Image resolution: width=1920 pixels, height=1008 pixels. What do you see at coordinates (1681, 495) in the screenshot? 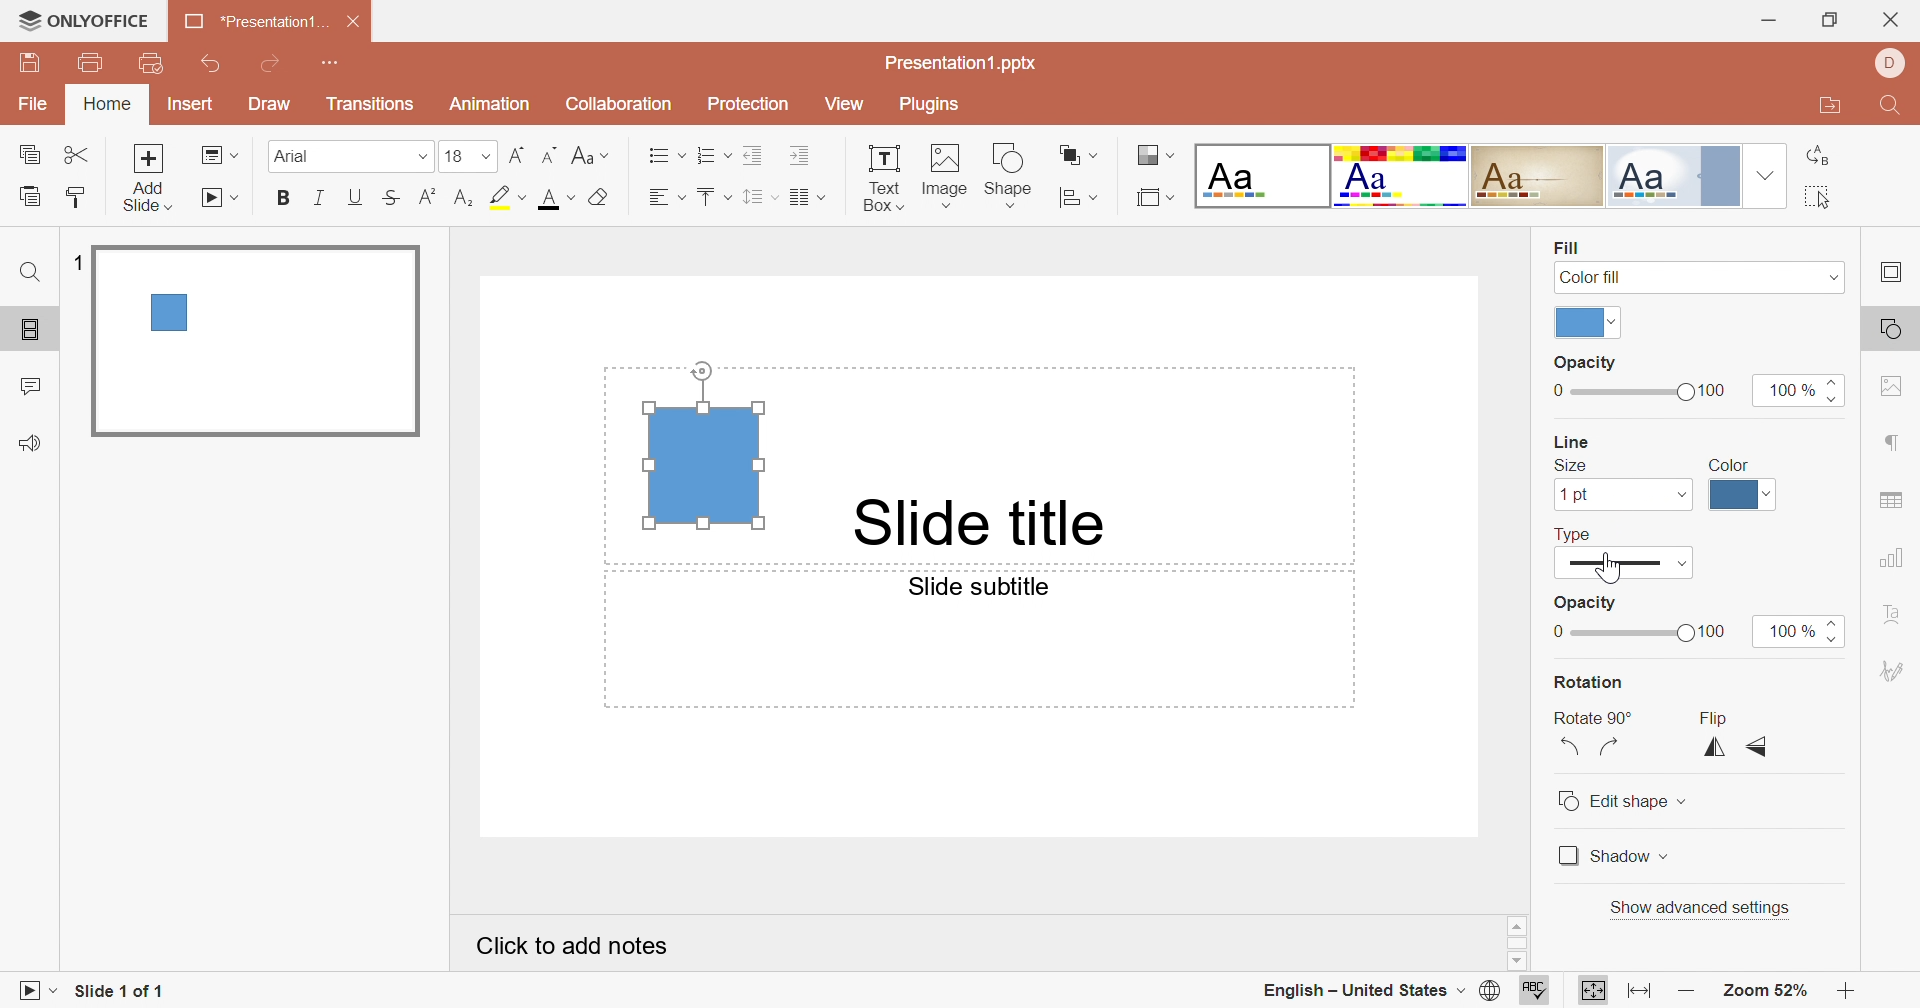
I see `Drop Down` at bounding box center [1681, 495].